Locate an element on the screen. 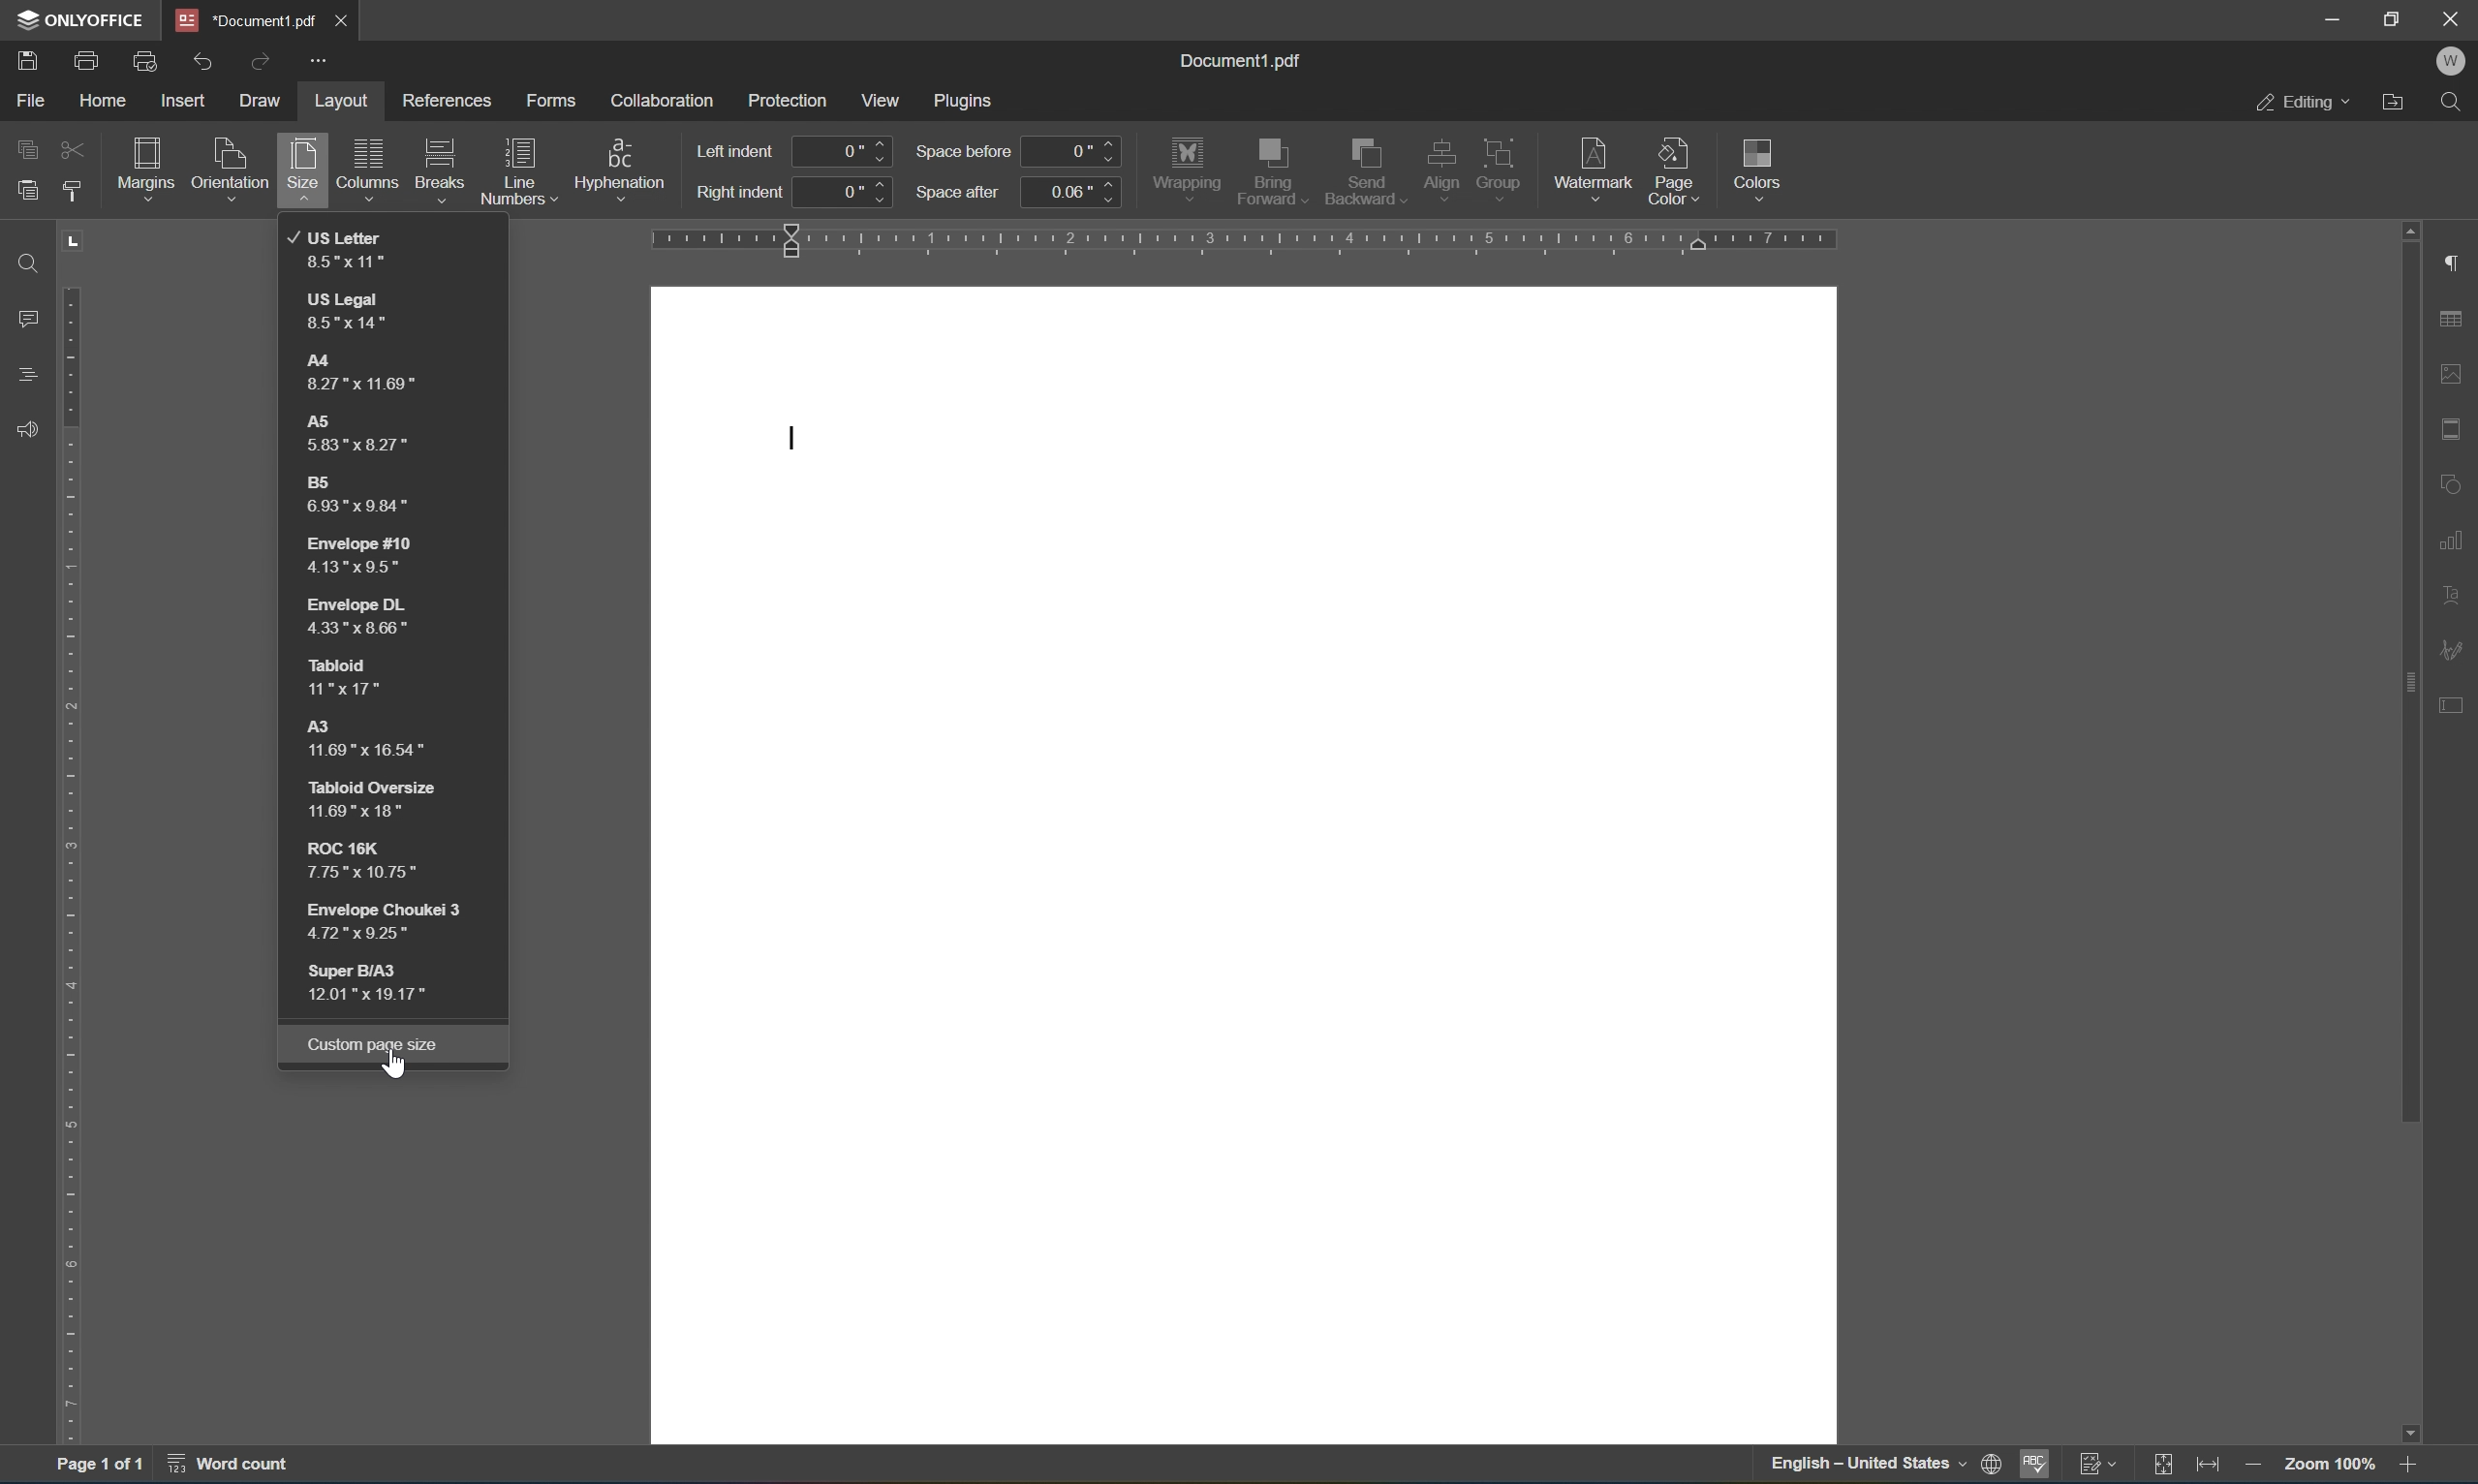  breaks is located at coordinates (440, 160).